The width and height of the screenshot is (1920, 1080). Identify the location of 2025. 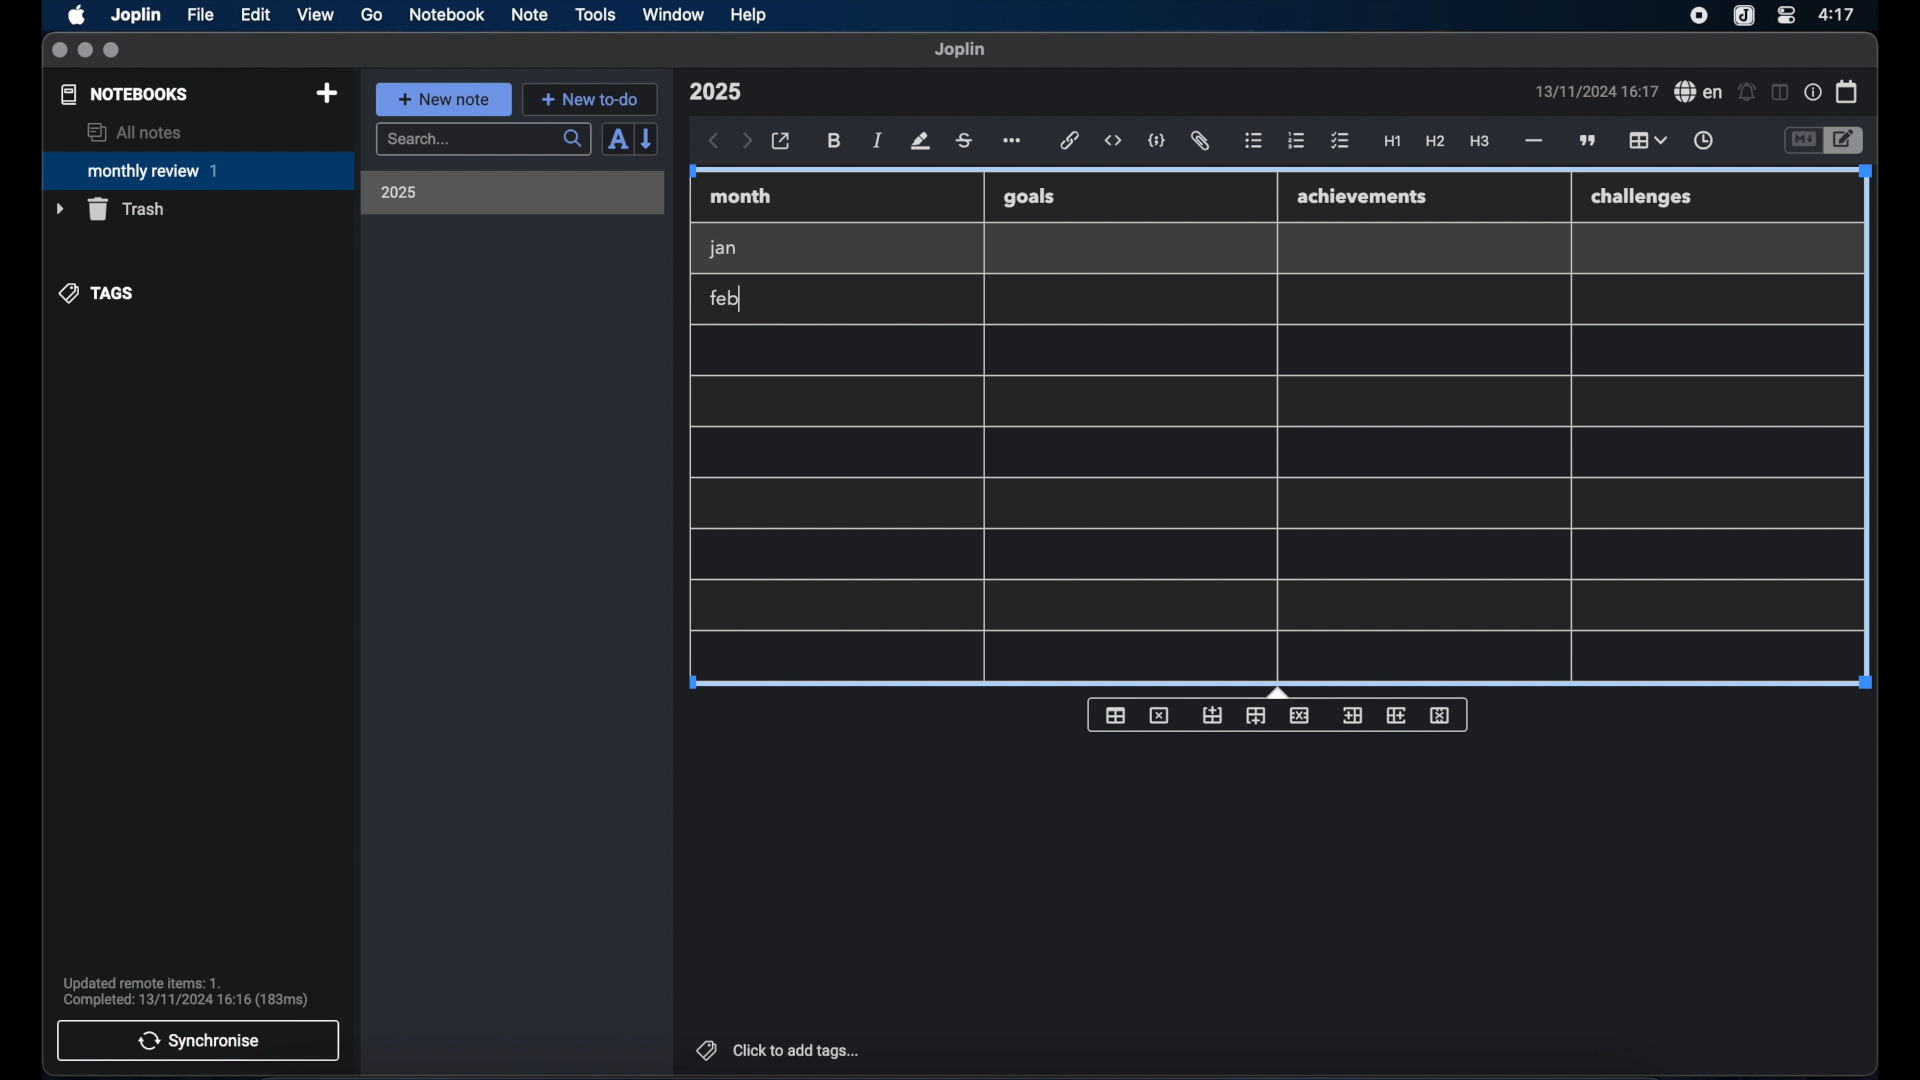
(399, 192).